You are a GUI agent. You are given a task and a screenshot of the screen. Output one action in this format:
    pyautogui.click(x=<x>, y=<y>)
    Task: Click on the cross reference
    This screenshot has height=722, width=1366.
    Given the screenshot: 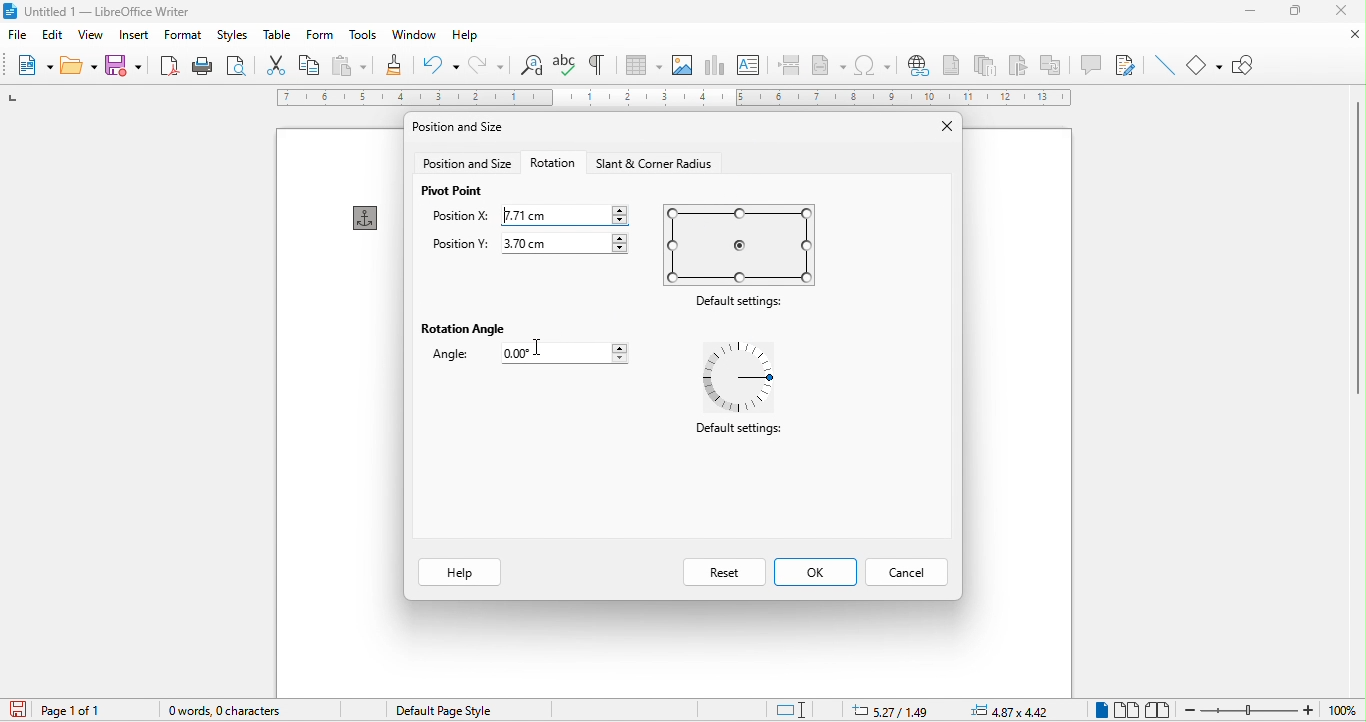 What is the action you would take?
    pyautogui.click(x=1056, y=64)
    